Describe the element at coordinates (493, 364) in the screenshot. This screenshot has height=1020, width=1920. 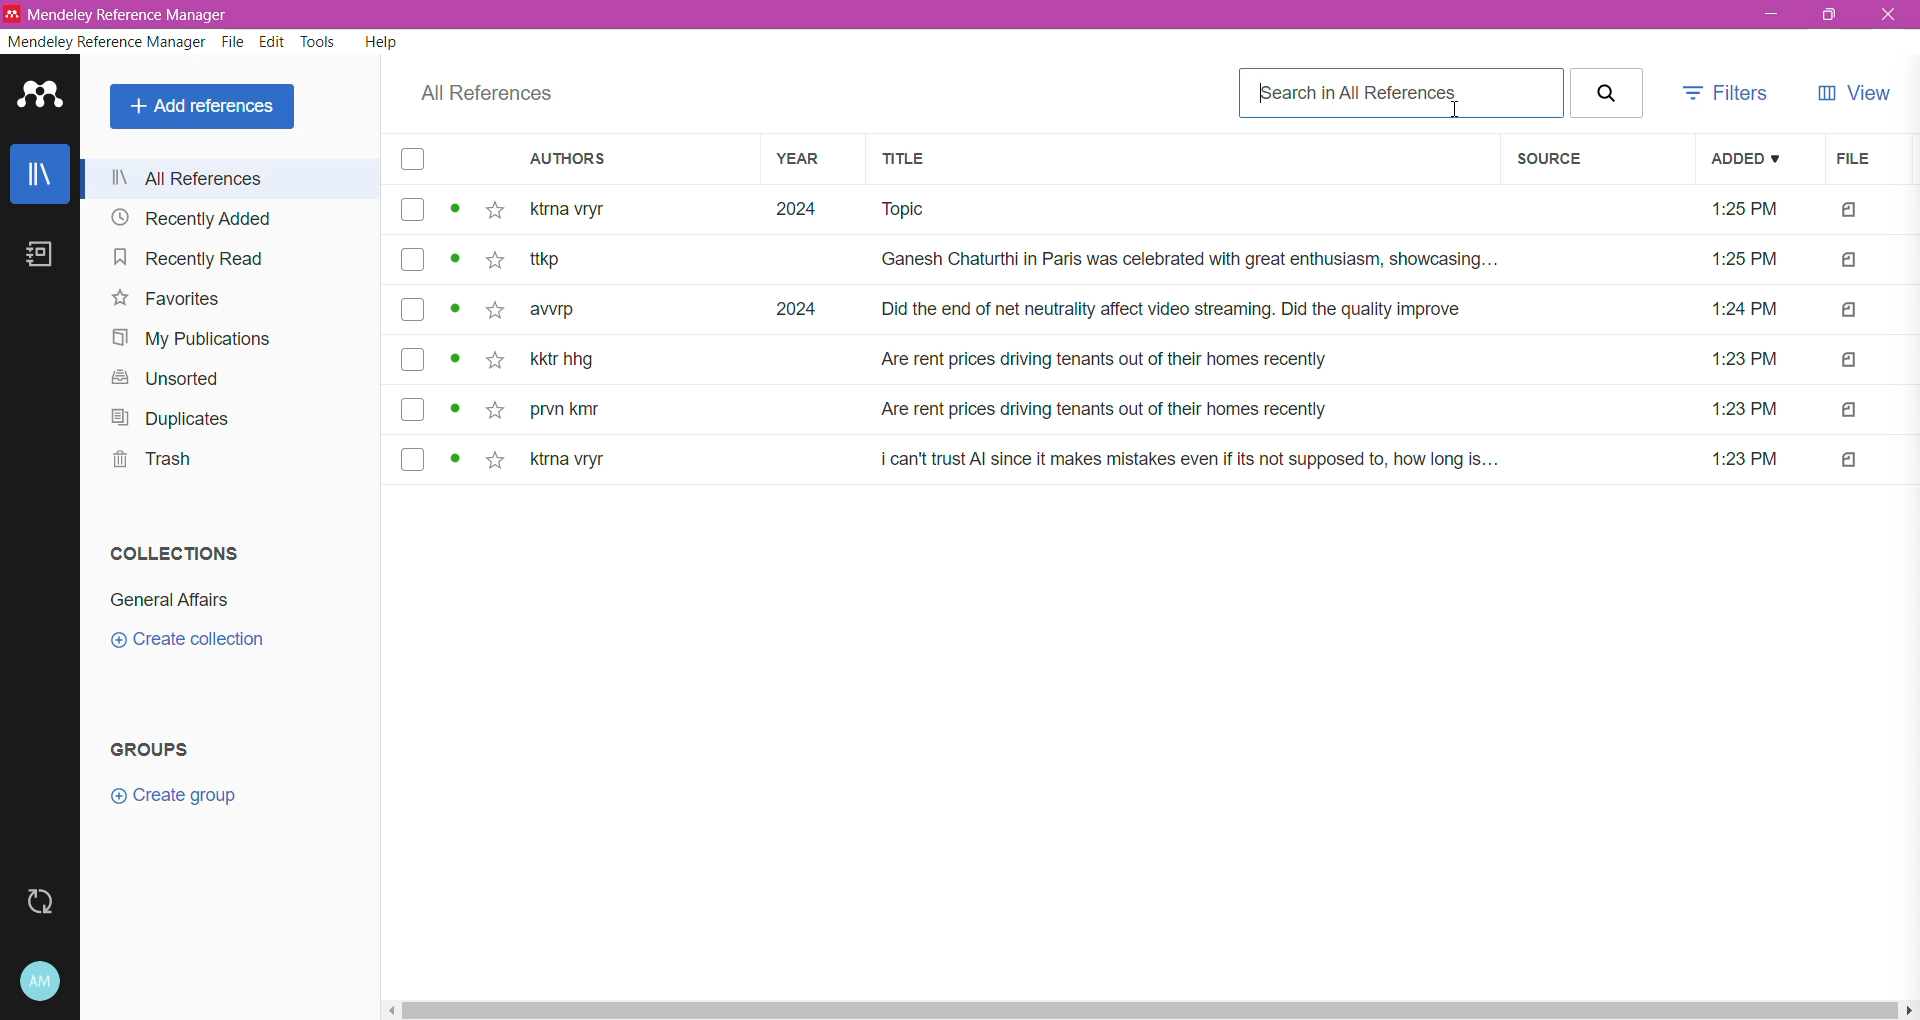
I see `click here to add to favourites` at that location.